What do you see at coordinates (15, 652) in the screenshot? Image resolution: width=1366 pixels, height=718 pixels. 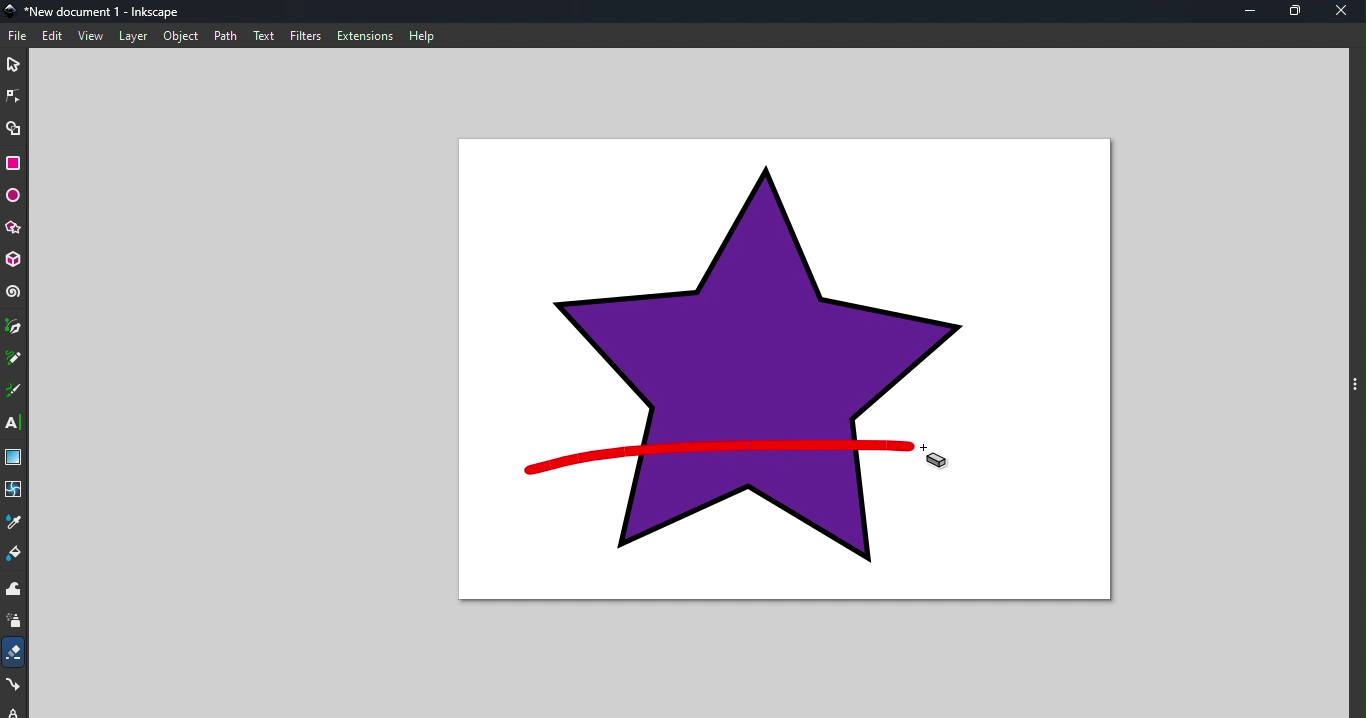 I see `eraser tool` at bounding box center [15, 652].